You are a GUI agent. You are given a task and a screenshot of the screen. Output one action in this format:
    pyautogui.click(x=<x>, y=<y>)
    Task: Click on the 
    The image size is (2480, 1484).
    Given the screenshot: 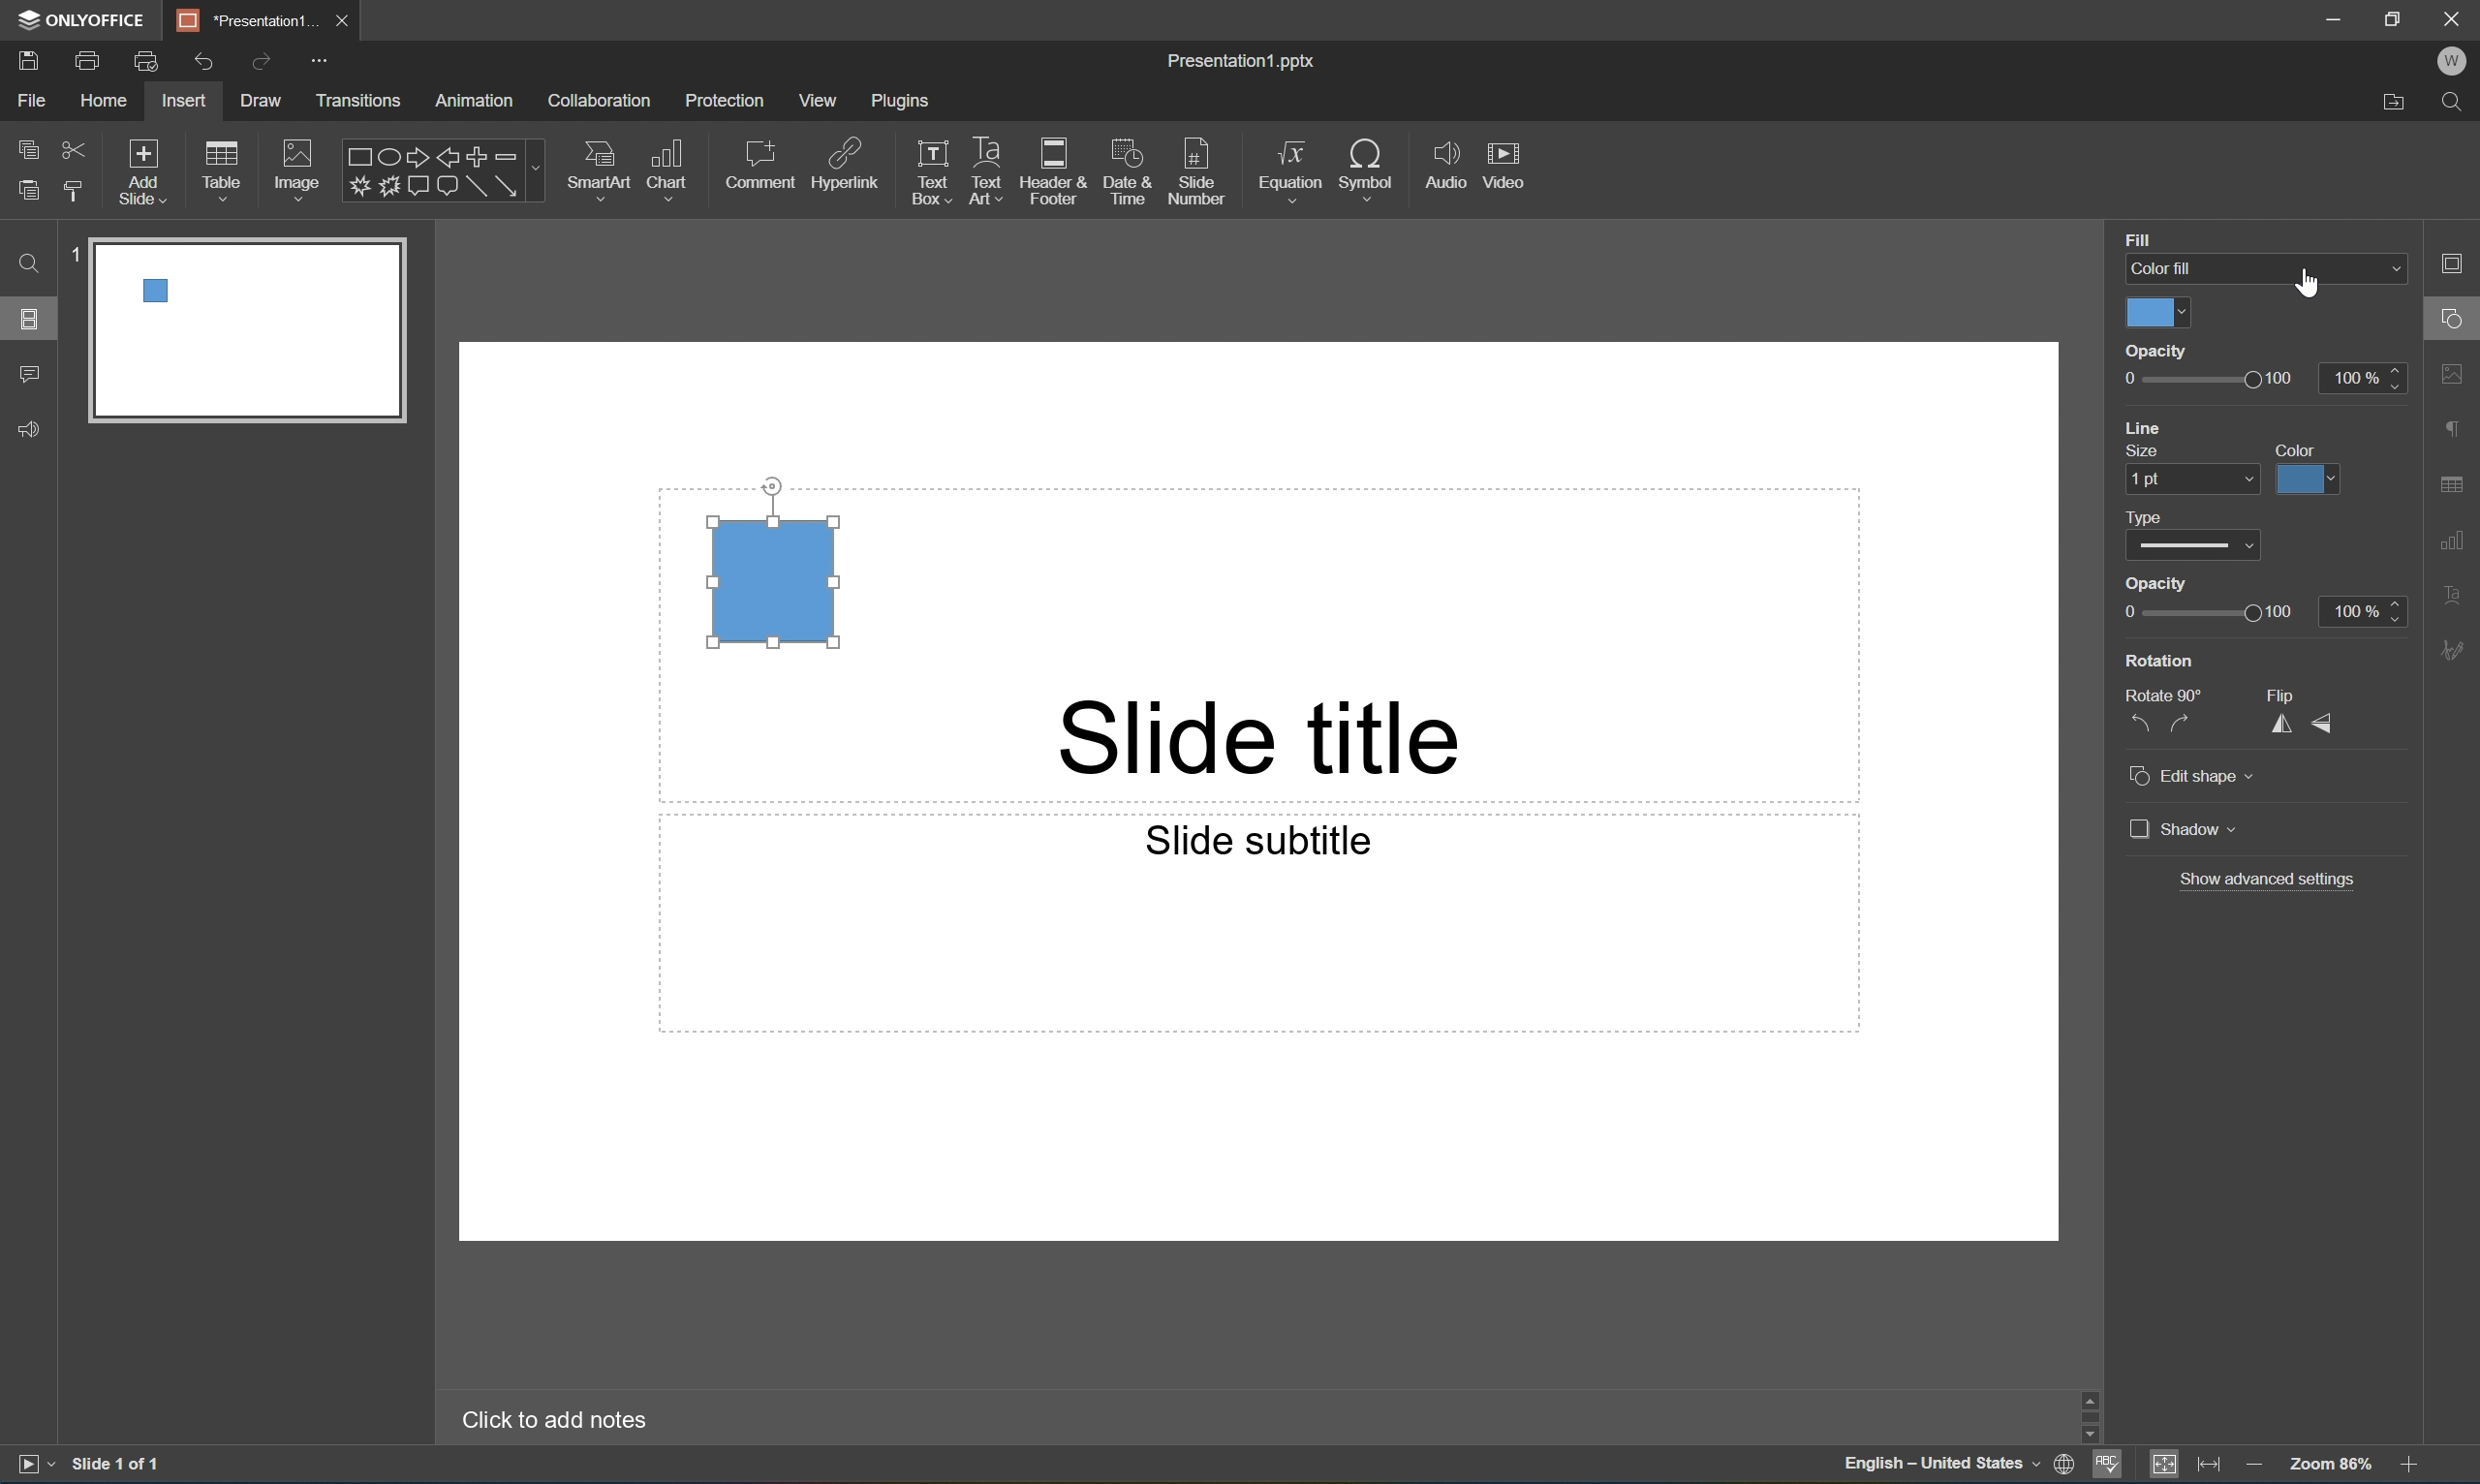 What is the action you would take?
    pyautogui.click(x=416, y=183)
    